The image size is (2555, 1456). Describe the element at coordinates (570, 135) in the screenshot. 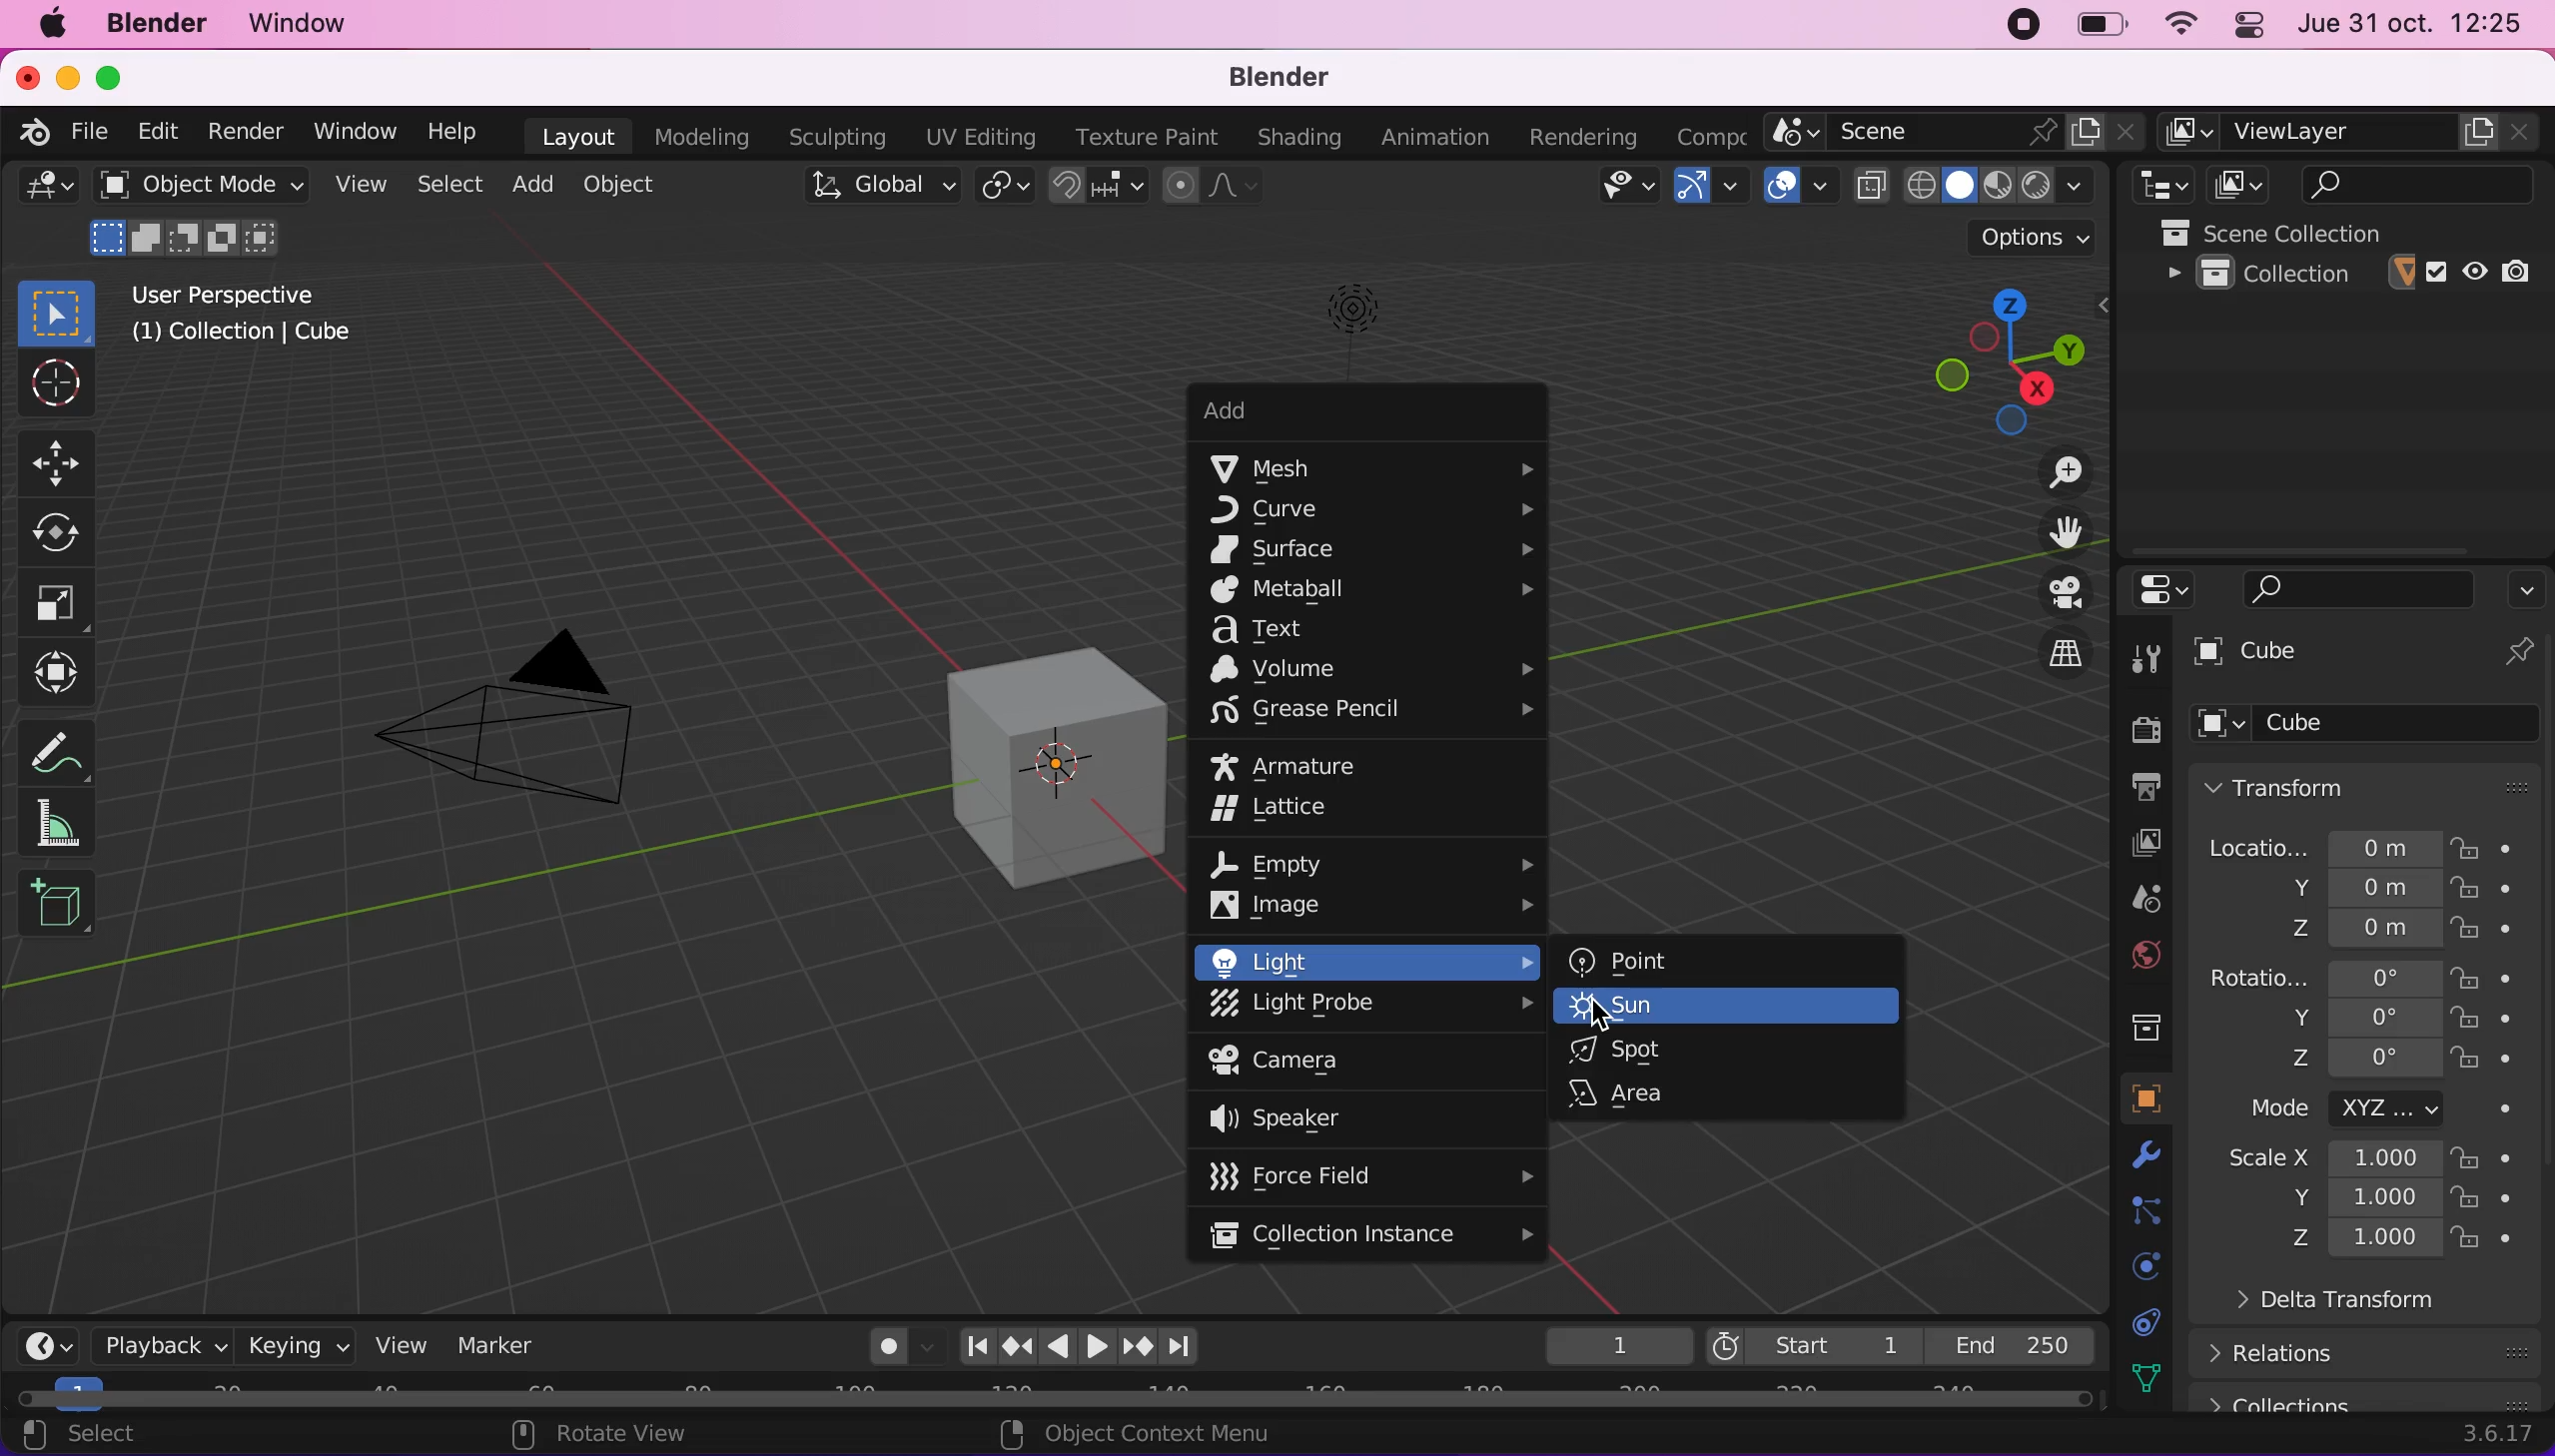

I see `layout` at that location.